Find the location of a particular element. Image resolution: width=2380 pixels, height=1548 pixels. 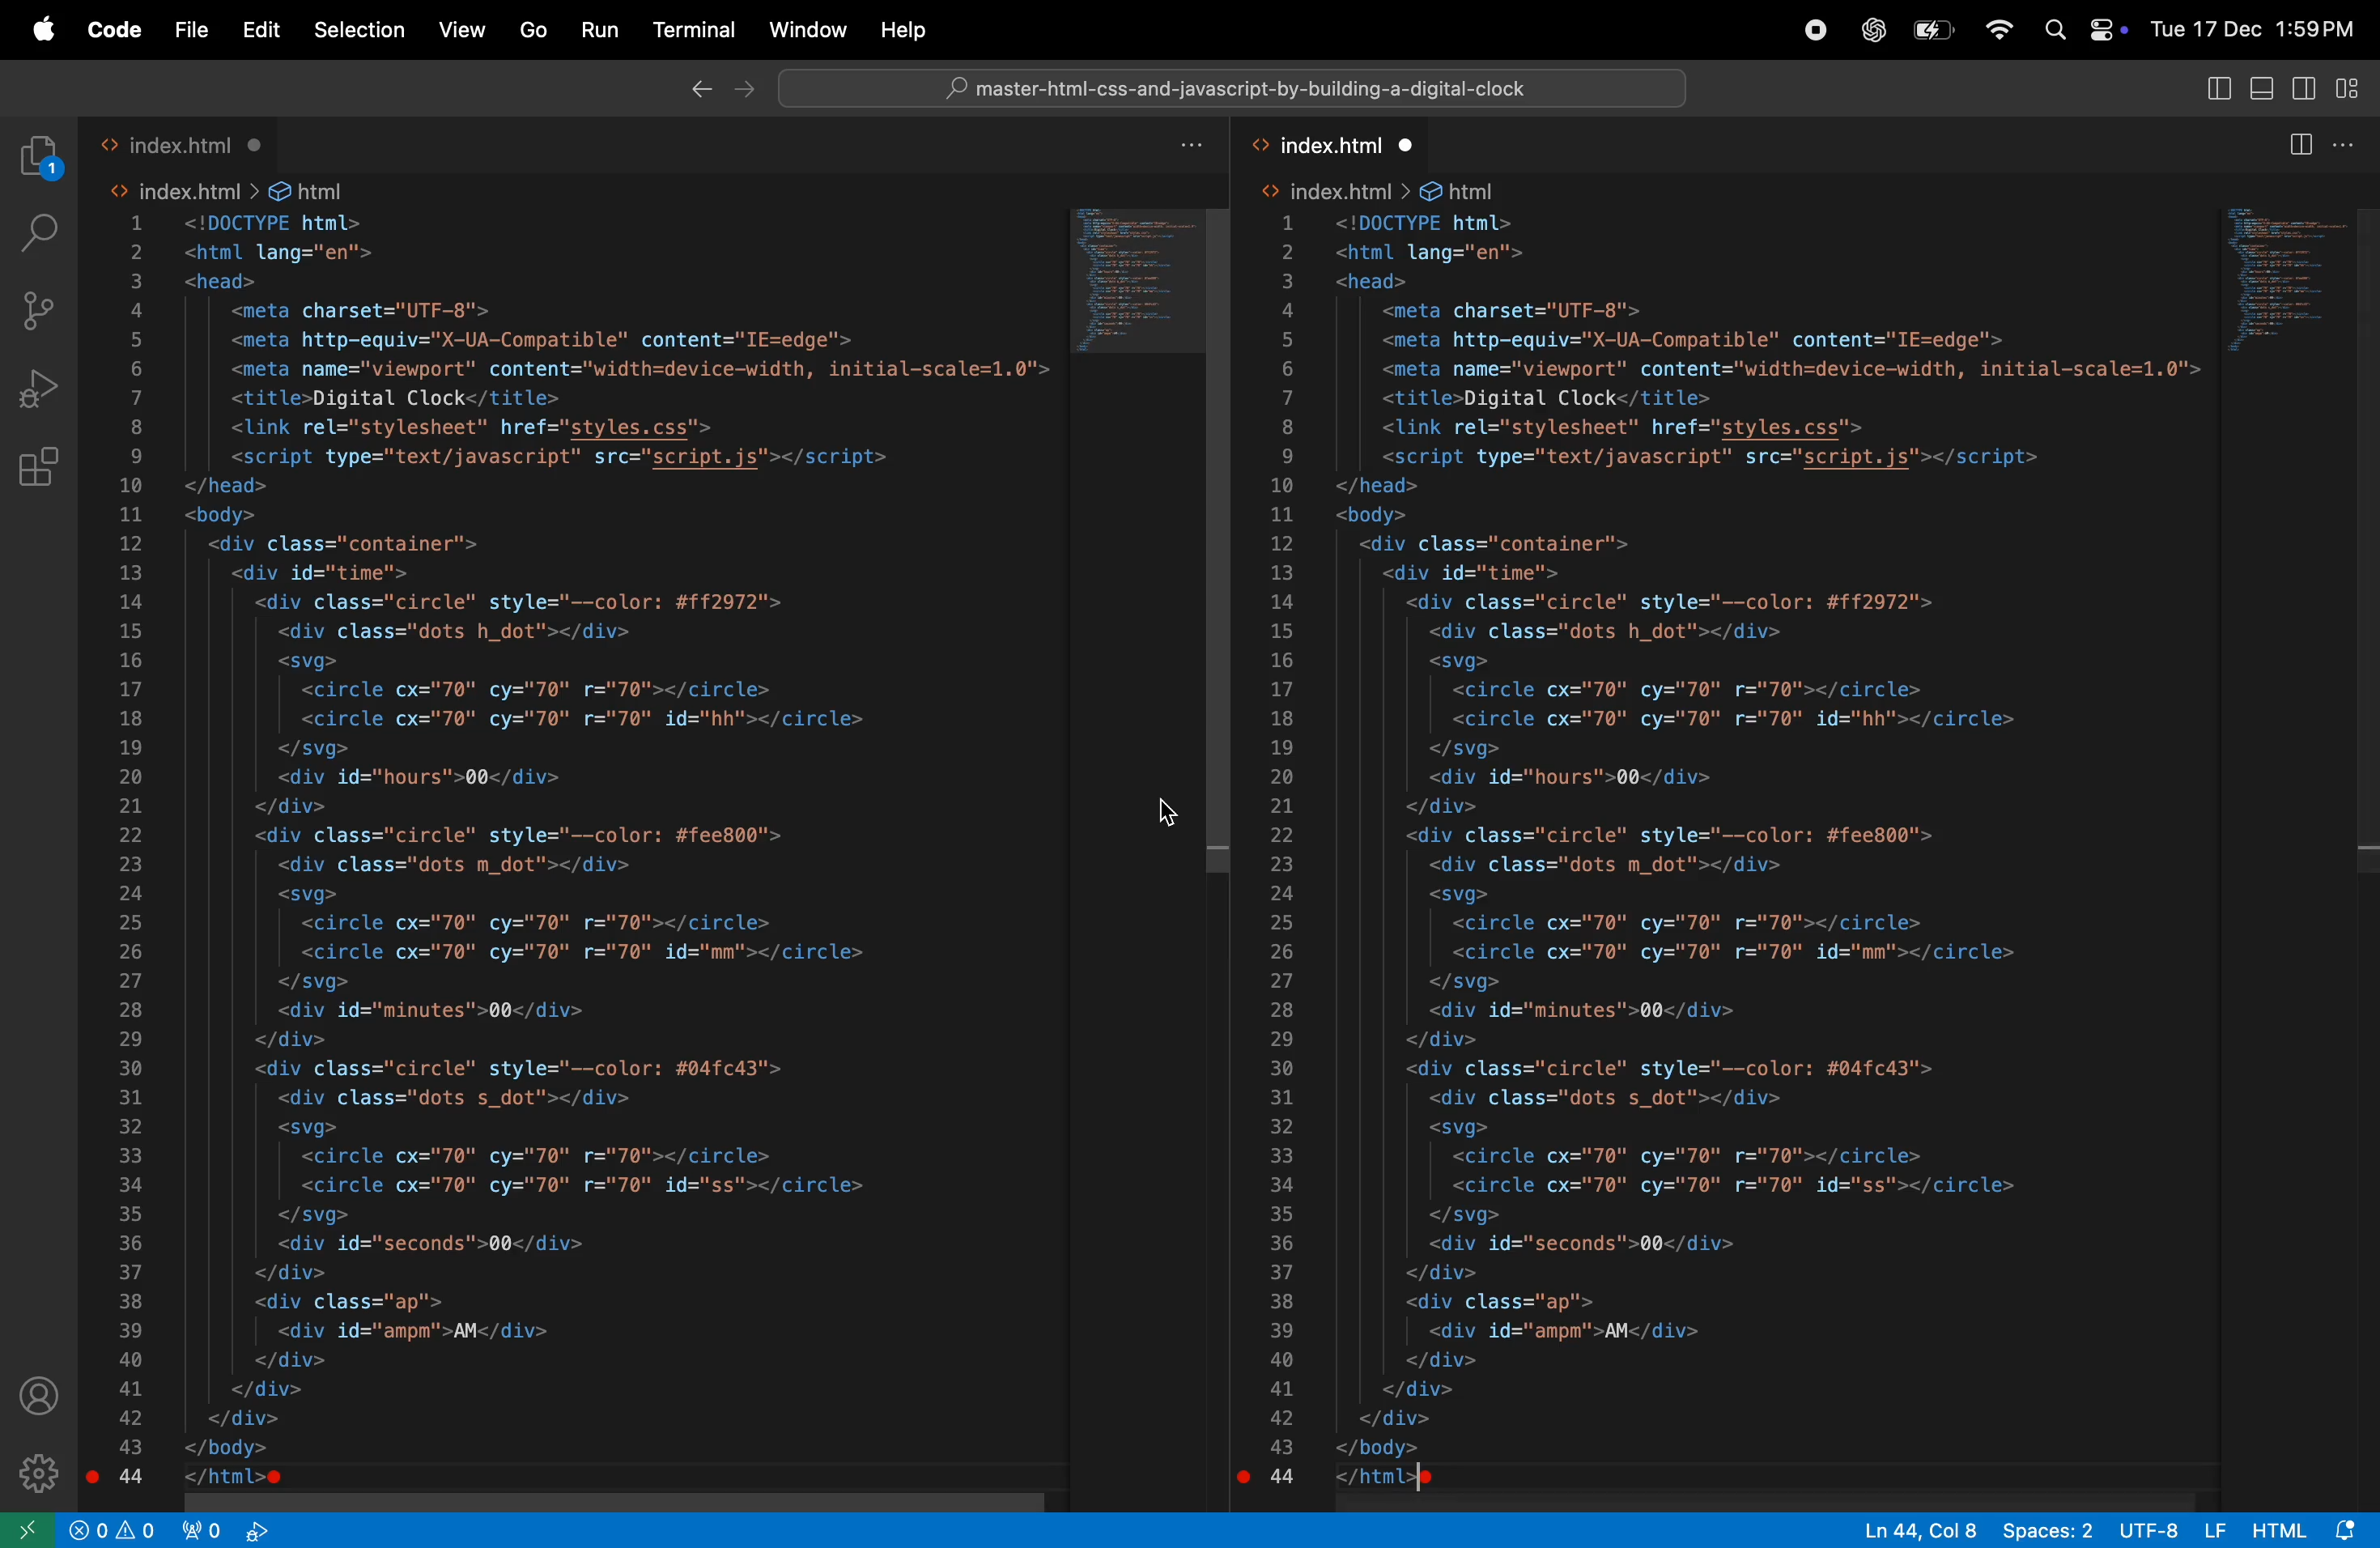

run debug is located at coordinates (39, 389).